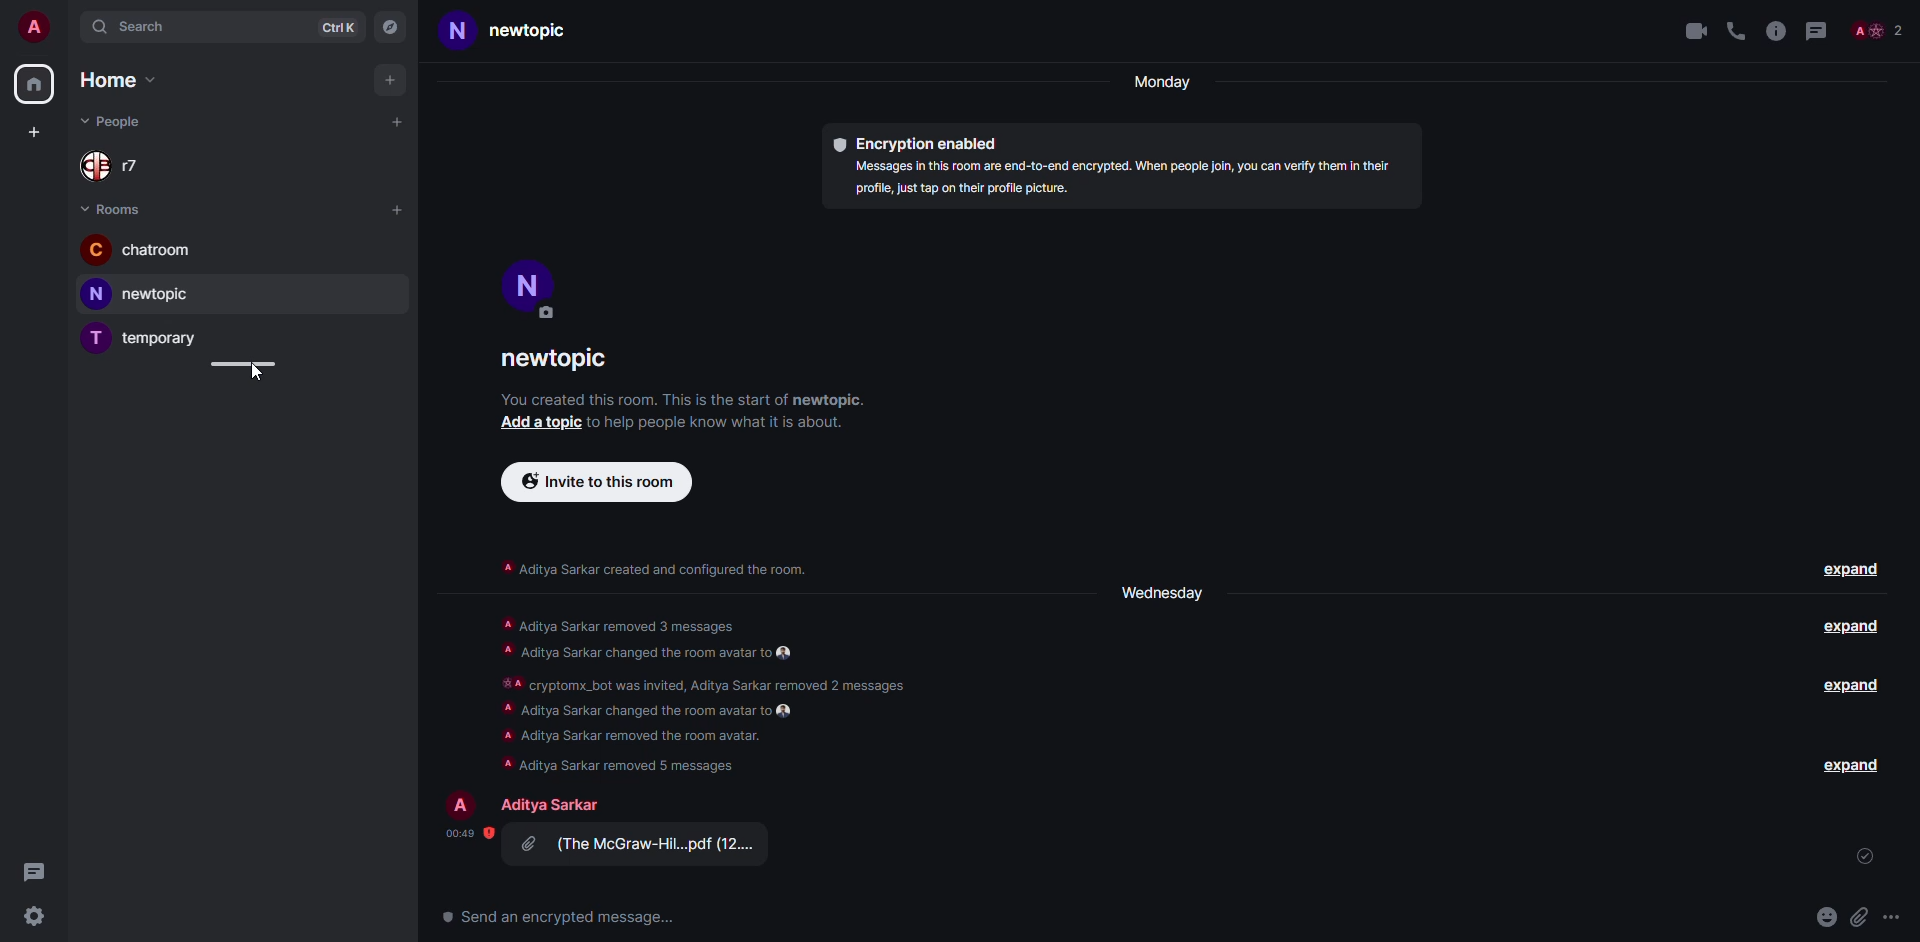 This screenshot has width=1920, height=942. I want to click on set, so click(1866, 859).